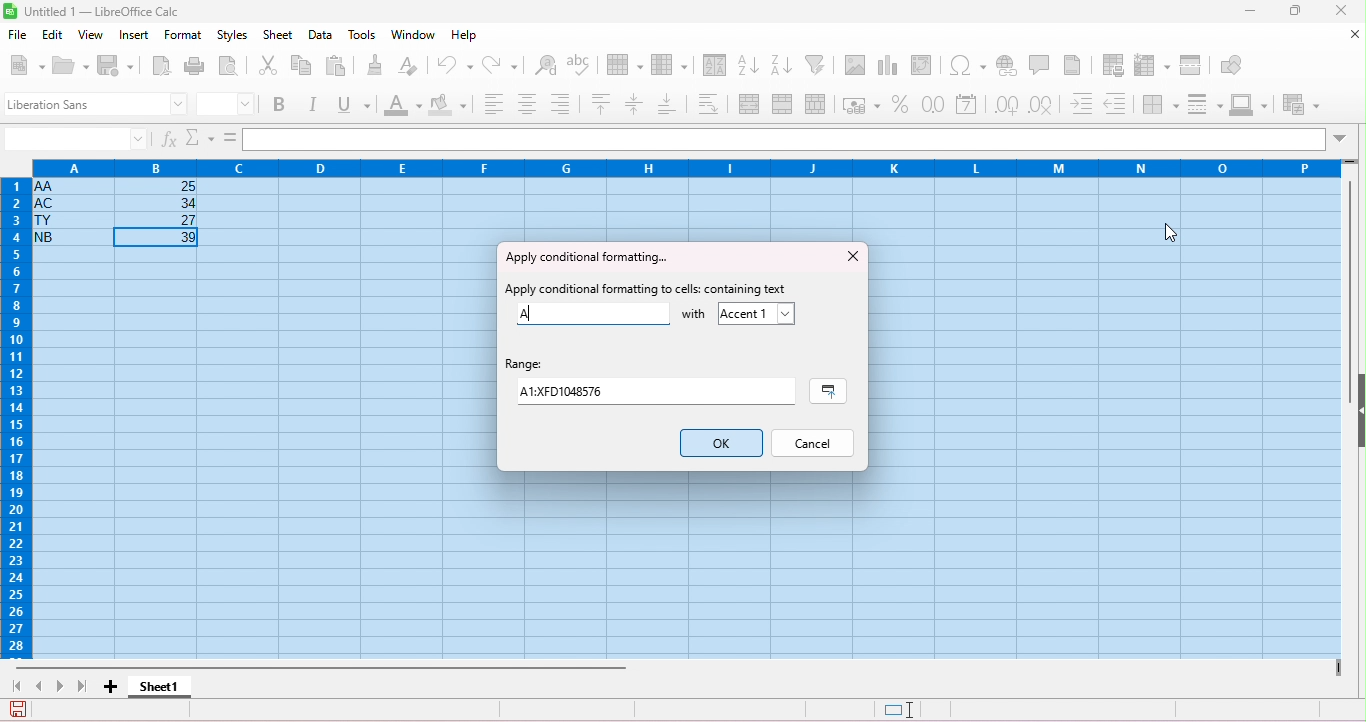 The width and height of the screenshot is (1366, 722). Describe the element at coordinates (849, 253) in the screenshot. I see `close` at that location.